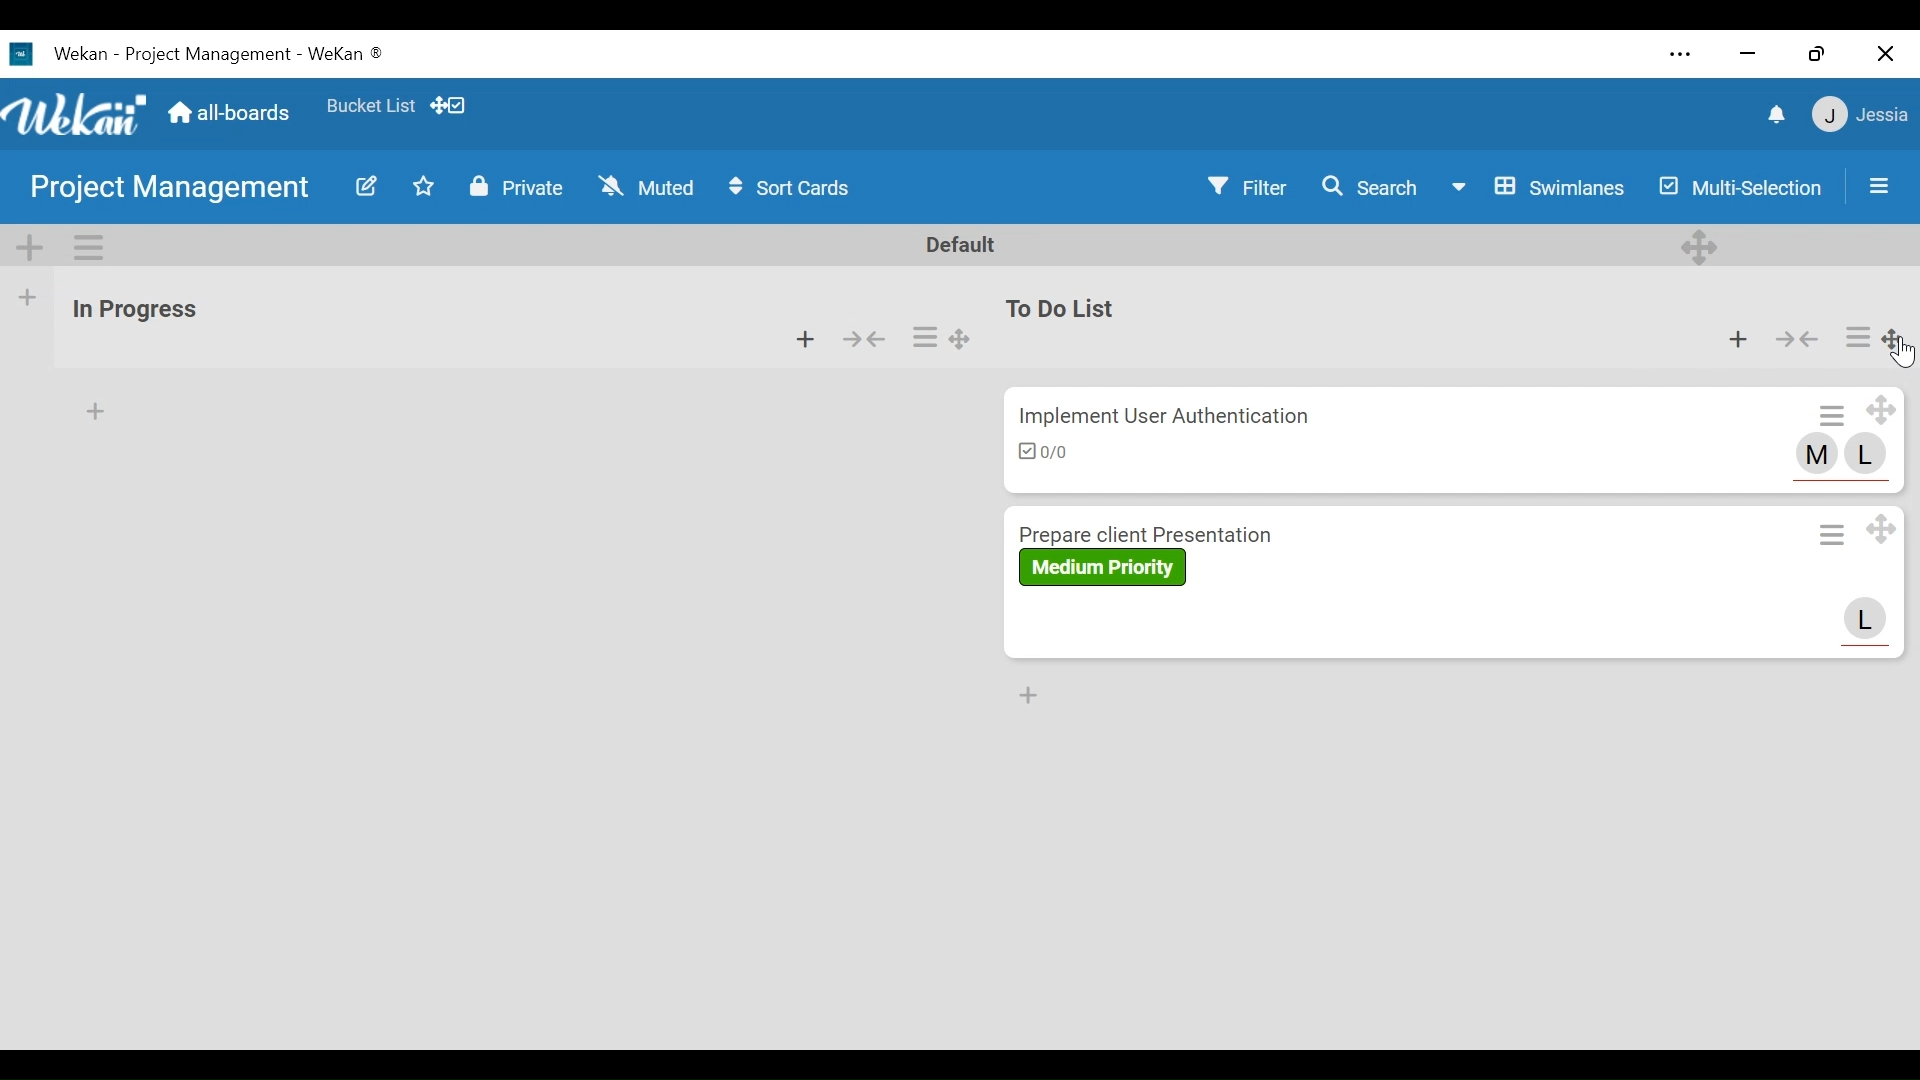  I want to click on Edit, so click(368, 185).